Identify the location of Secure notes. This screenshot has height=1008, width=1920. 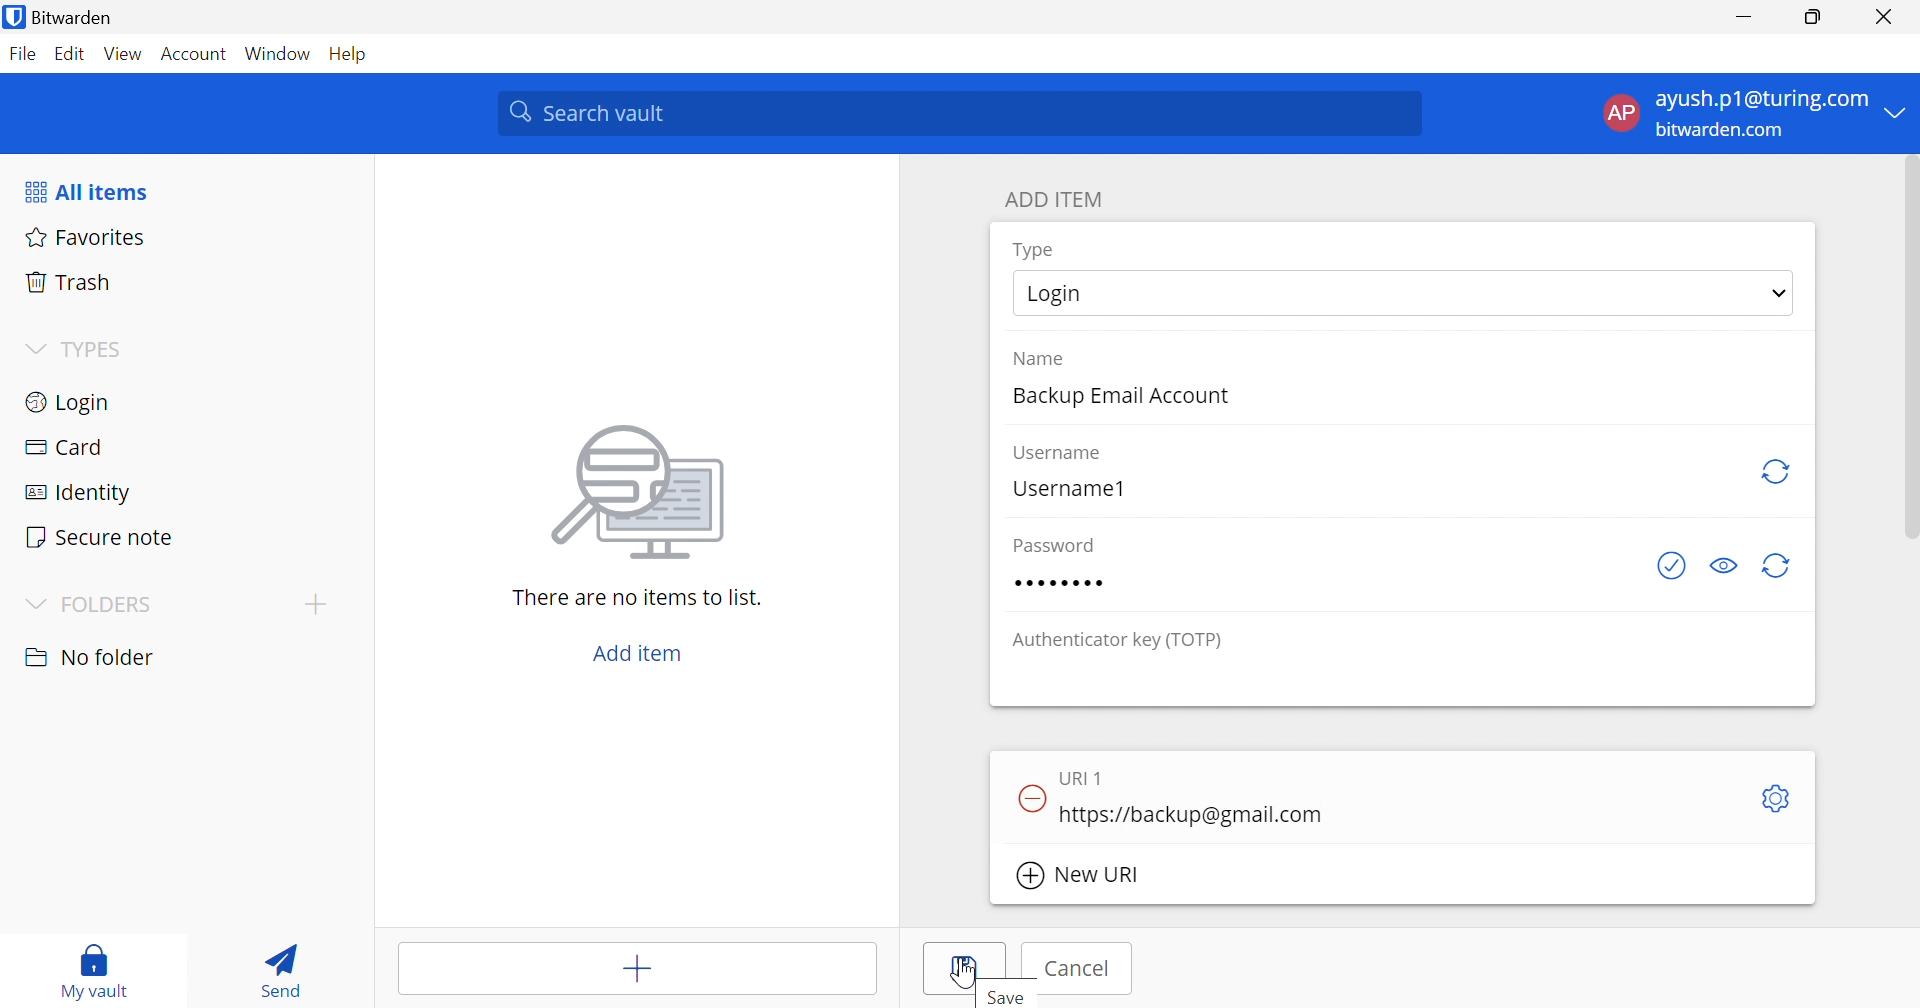
(102, 537).